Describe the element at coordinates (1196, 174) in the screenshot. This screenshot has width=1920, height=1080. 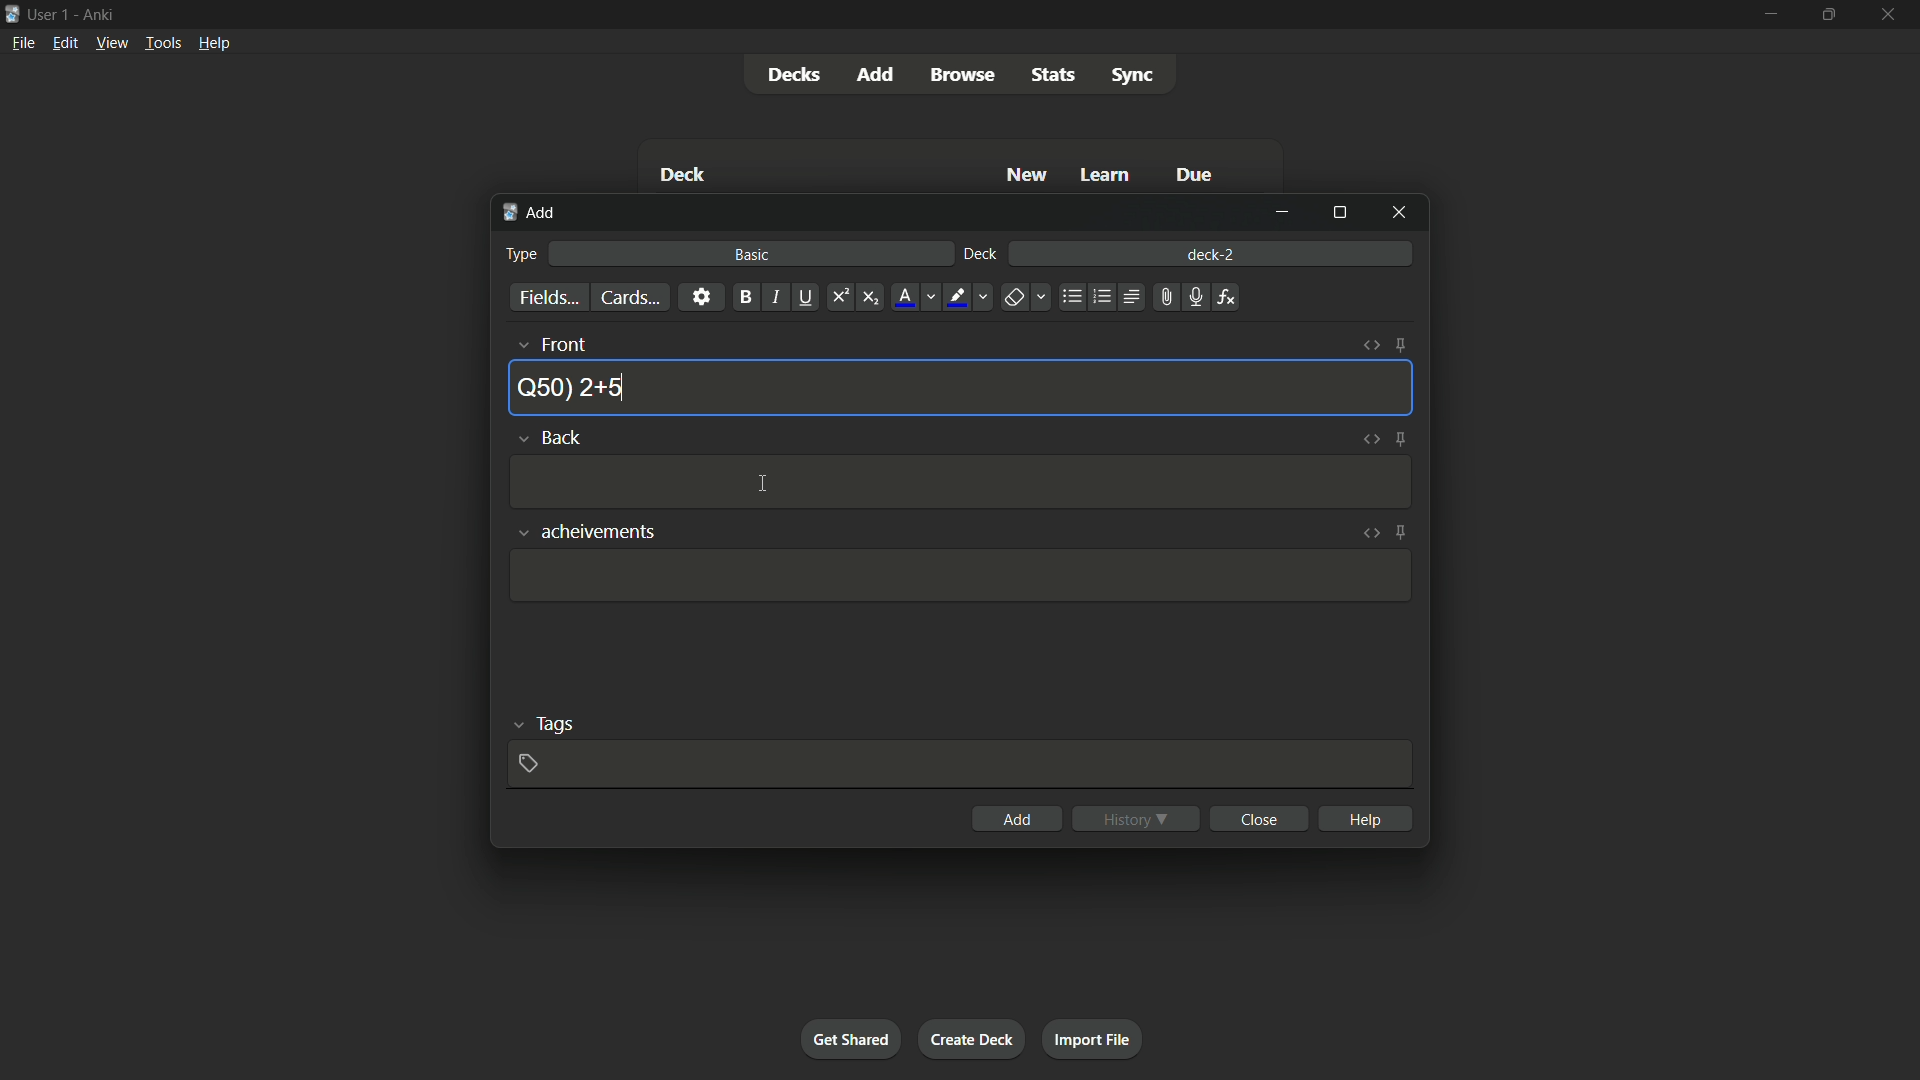
I see `Due` at that location.